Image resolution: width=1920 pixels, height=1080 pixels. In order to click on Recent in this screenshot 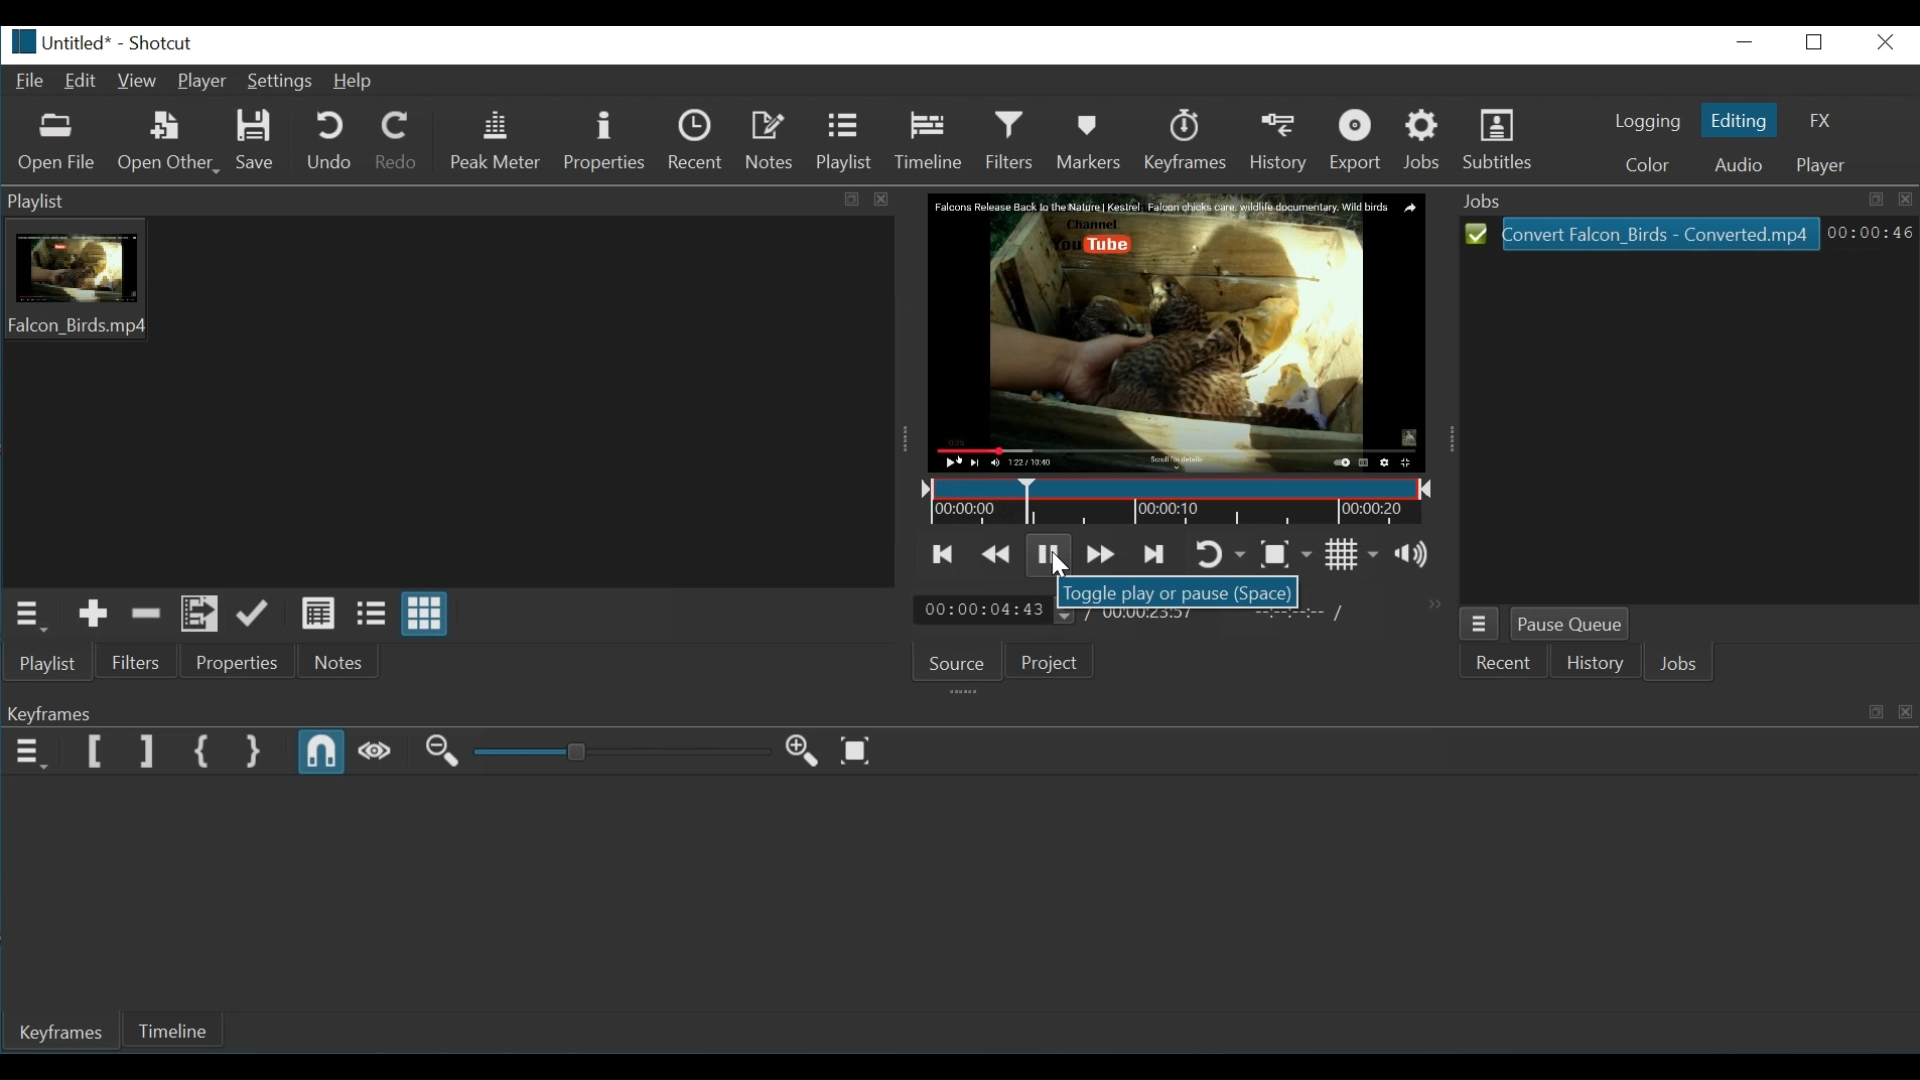, I will do `click(1503, 664)`.